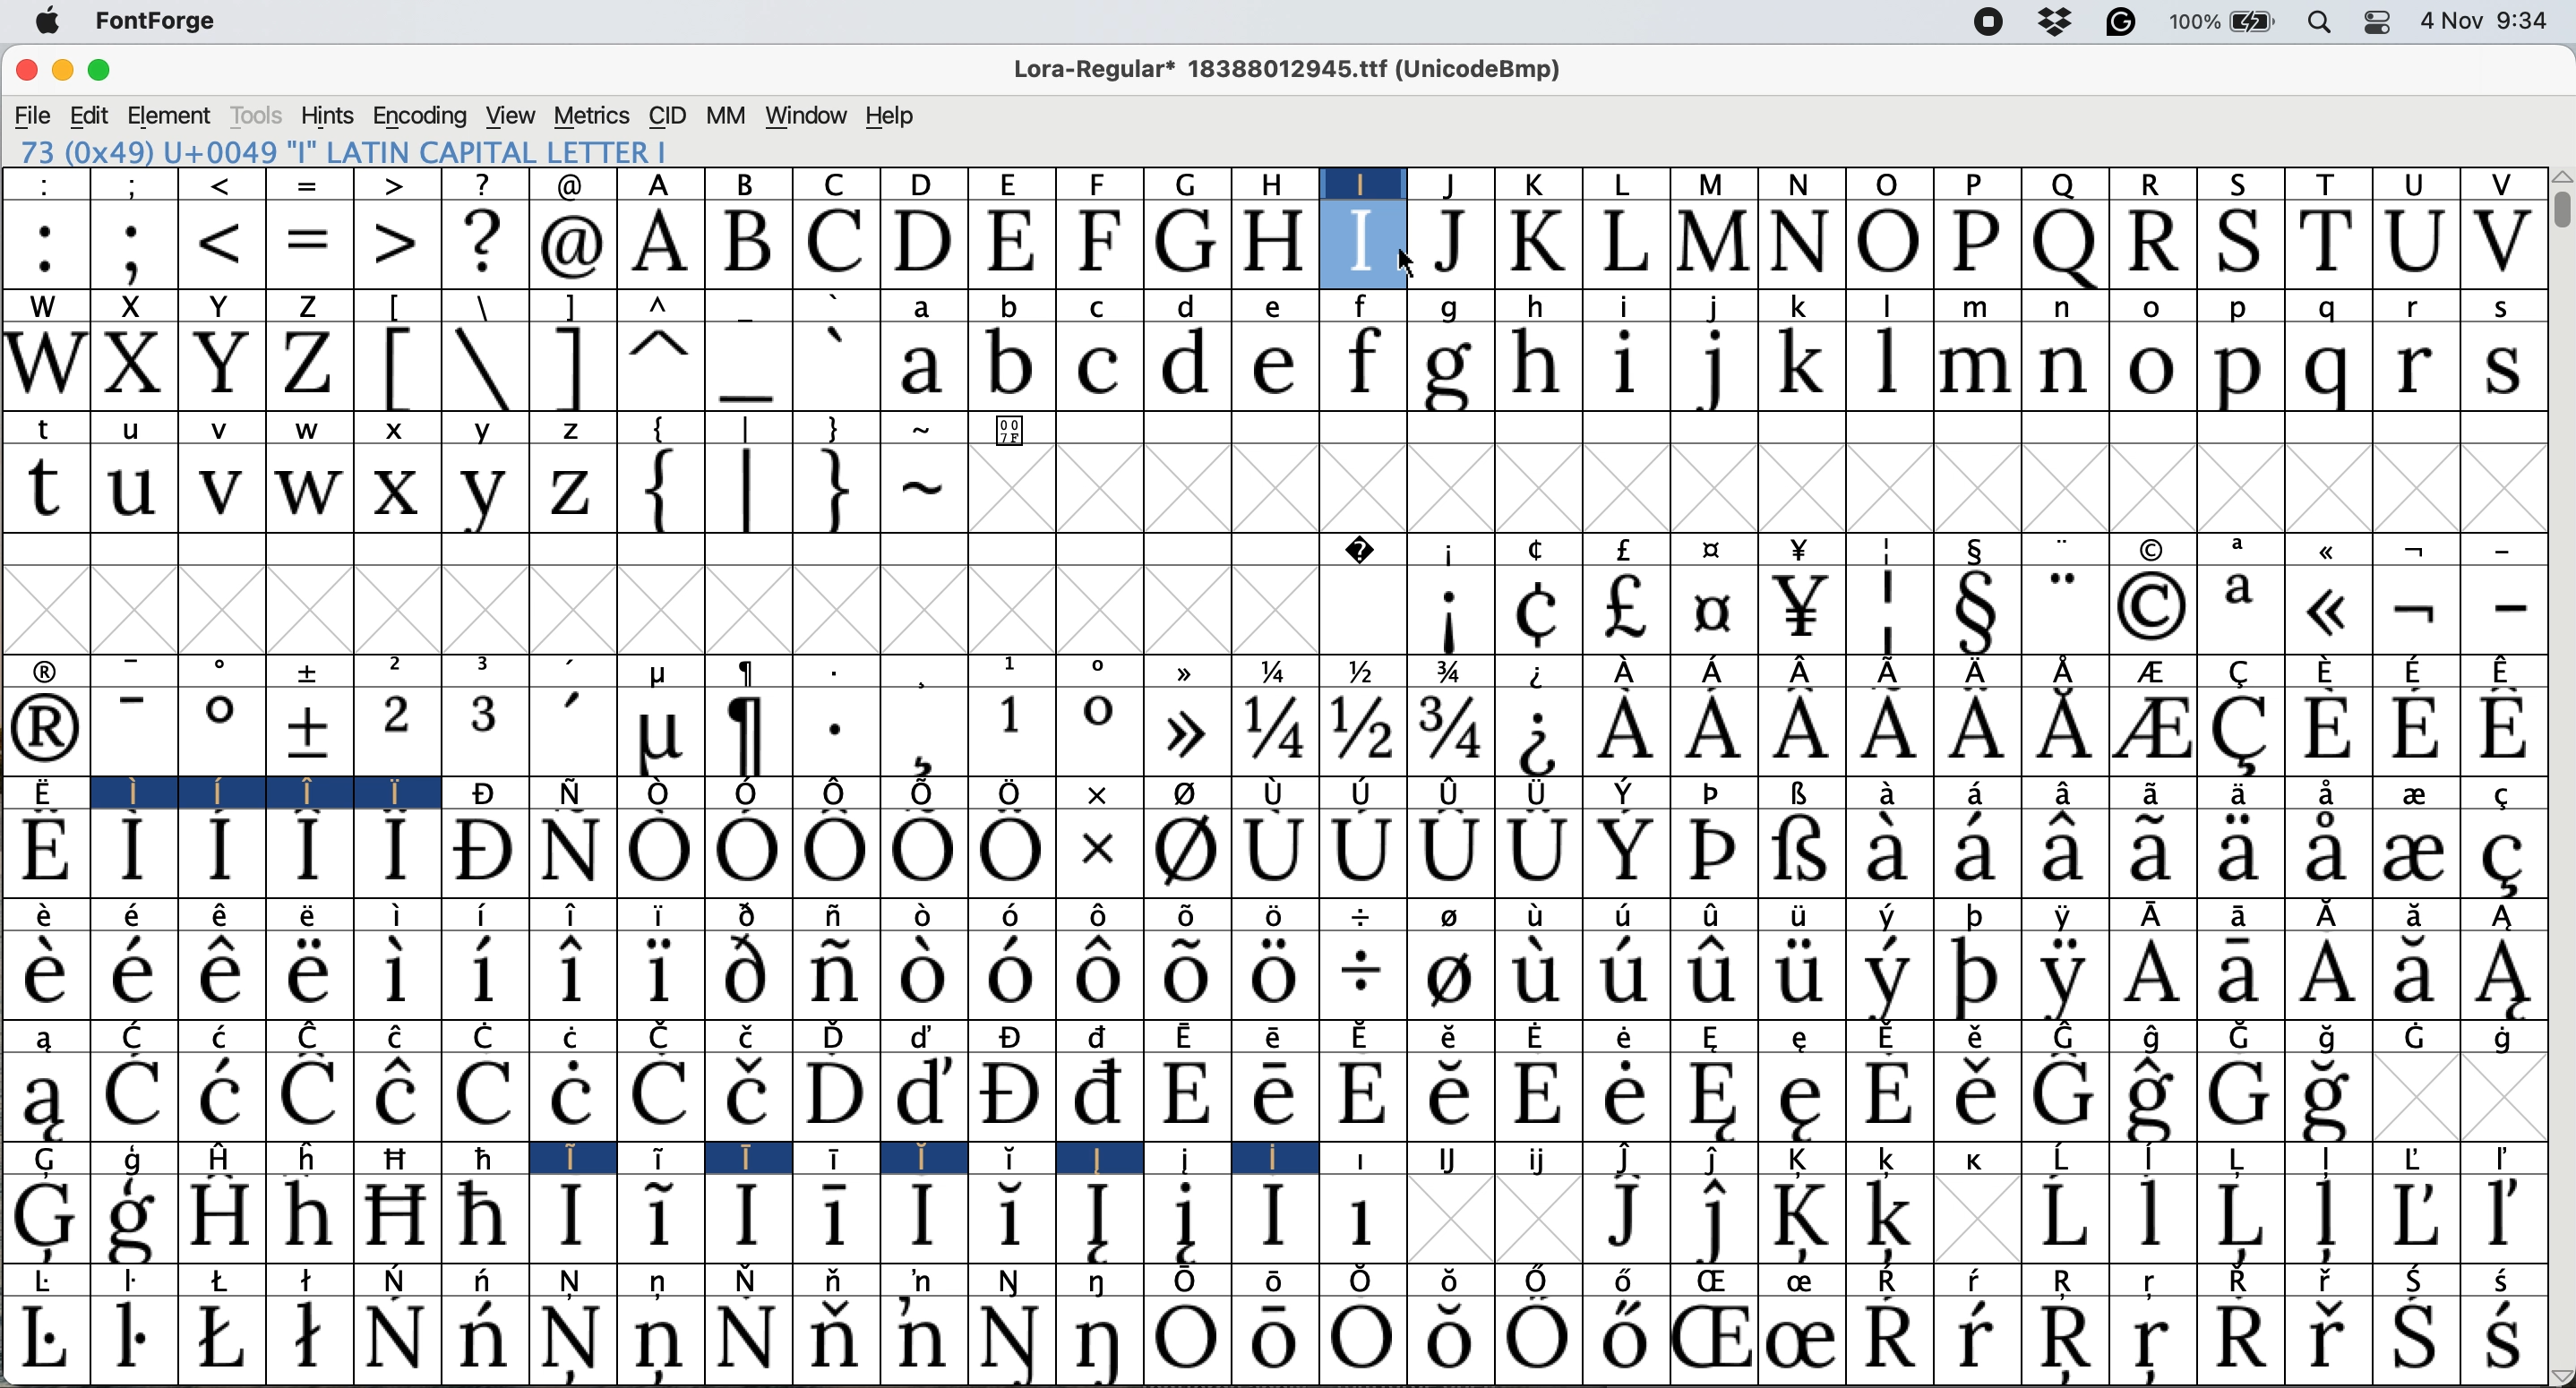 The height and width of the screenshot is (1388, 2576). I want to click on g, so click(1451, 370).